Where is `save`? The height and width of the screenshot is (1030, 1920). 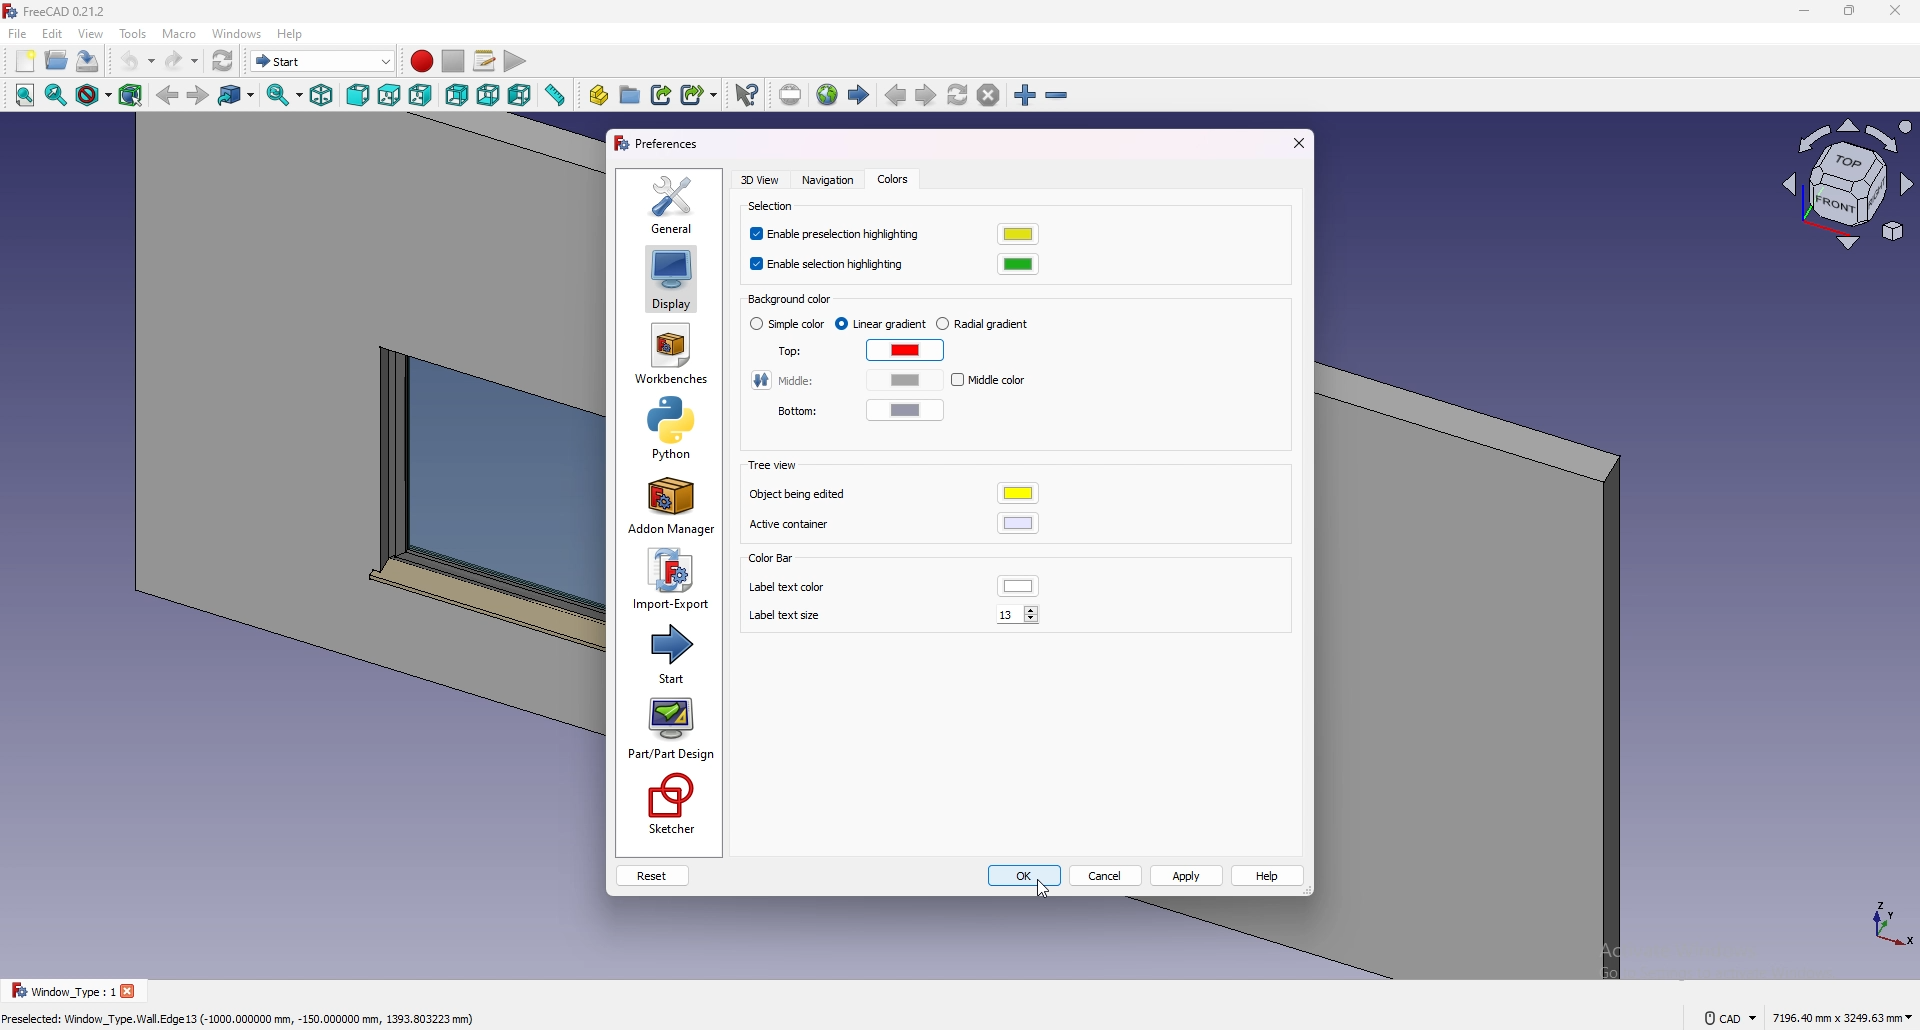
save is located at coordinates (88, 60).